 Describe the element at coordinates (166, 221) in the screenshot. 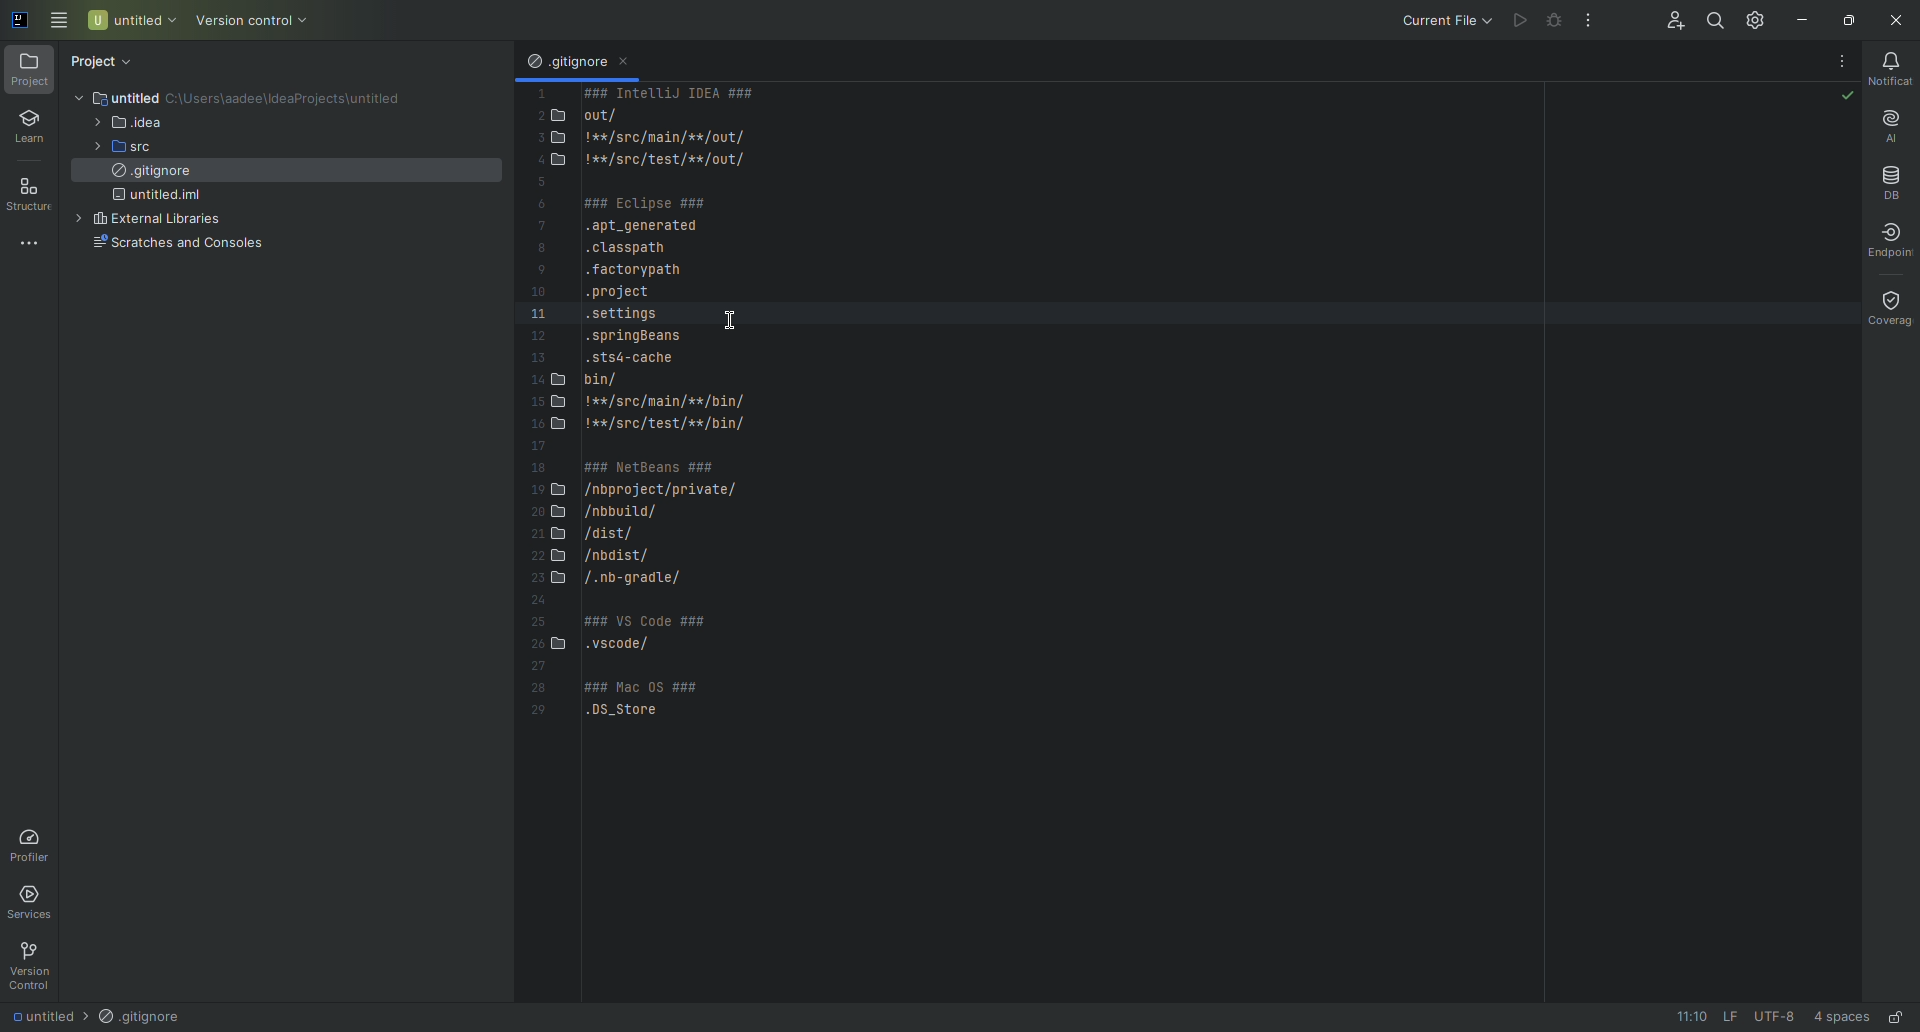

I see `external libraries` at that location.